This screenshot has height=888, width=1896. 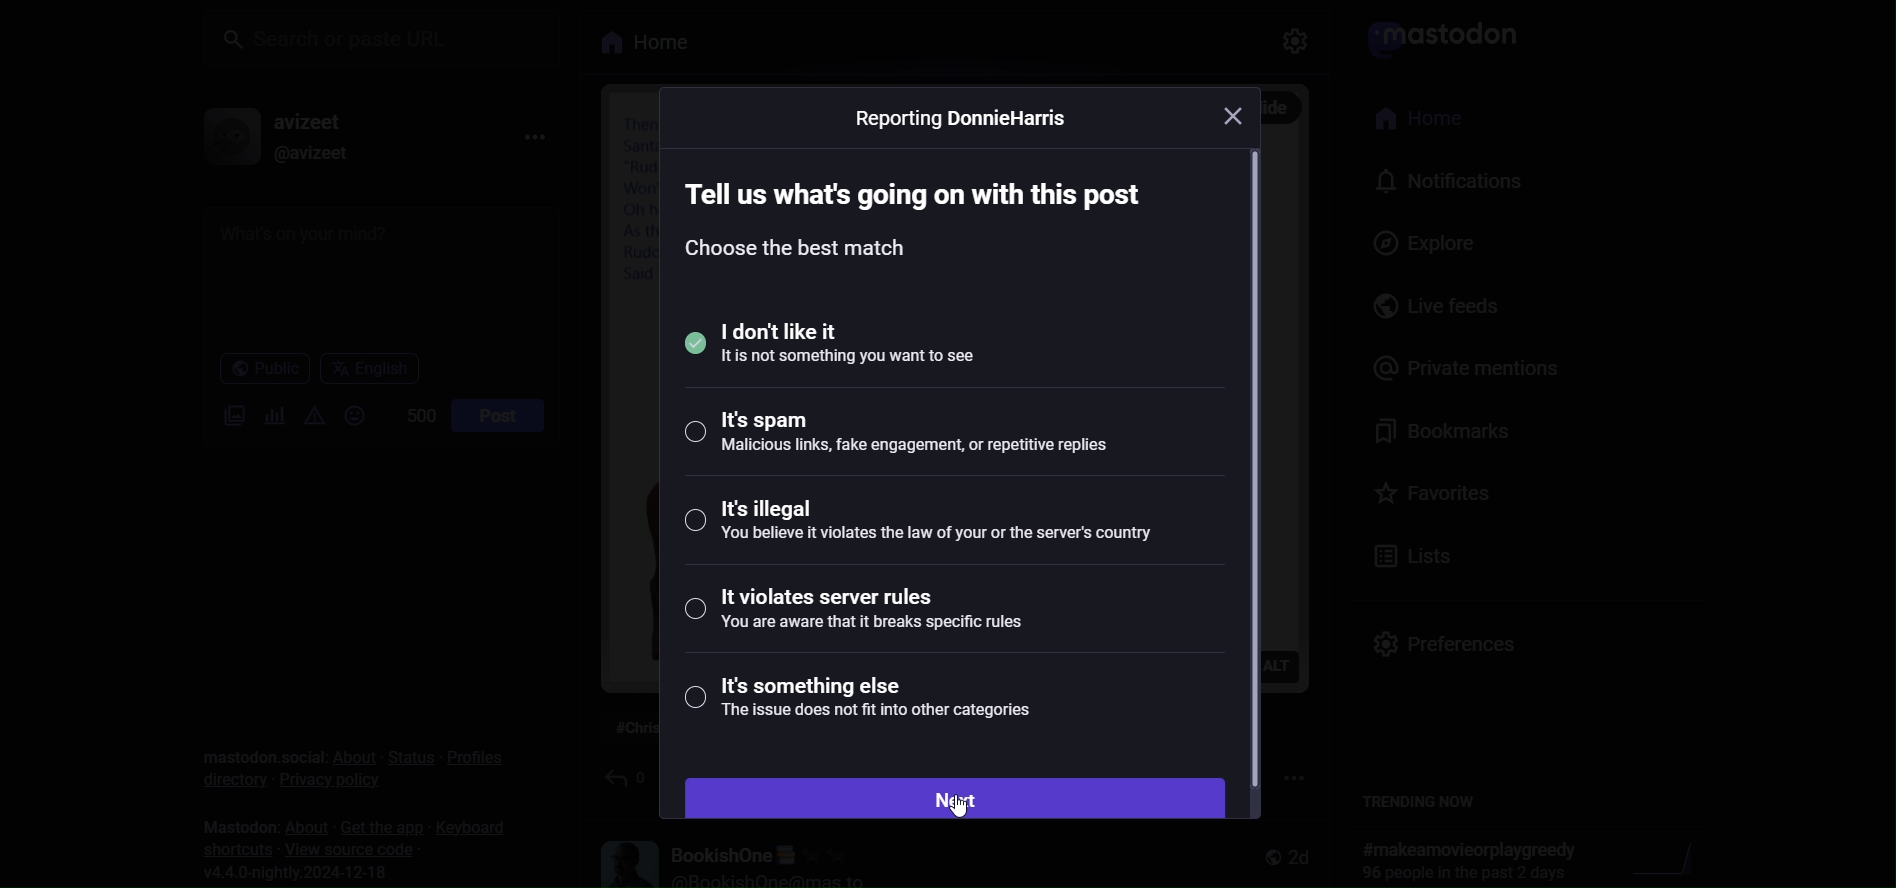 What do you see at coordinates (229, 822) in the screenshot?
I see `mastodon` at bounding box center [229, 822].